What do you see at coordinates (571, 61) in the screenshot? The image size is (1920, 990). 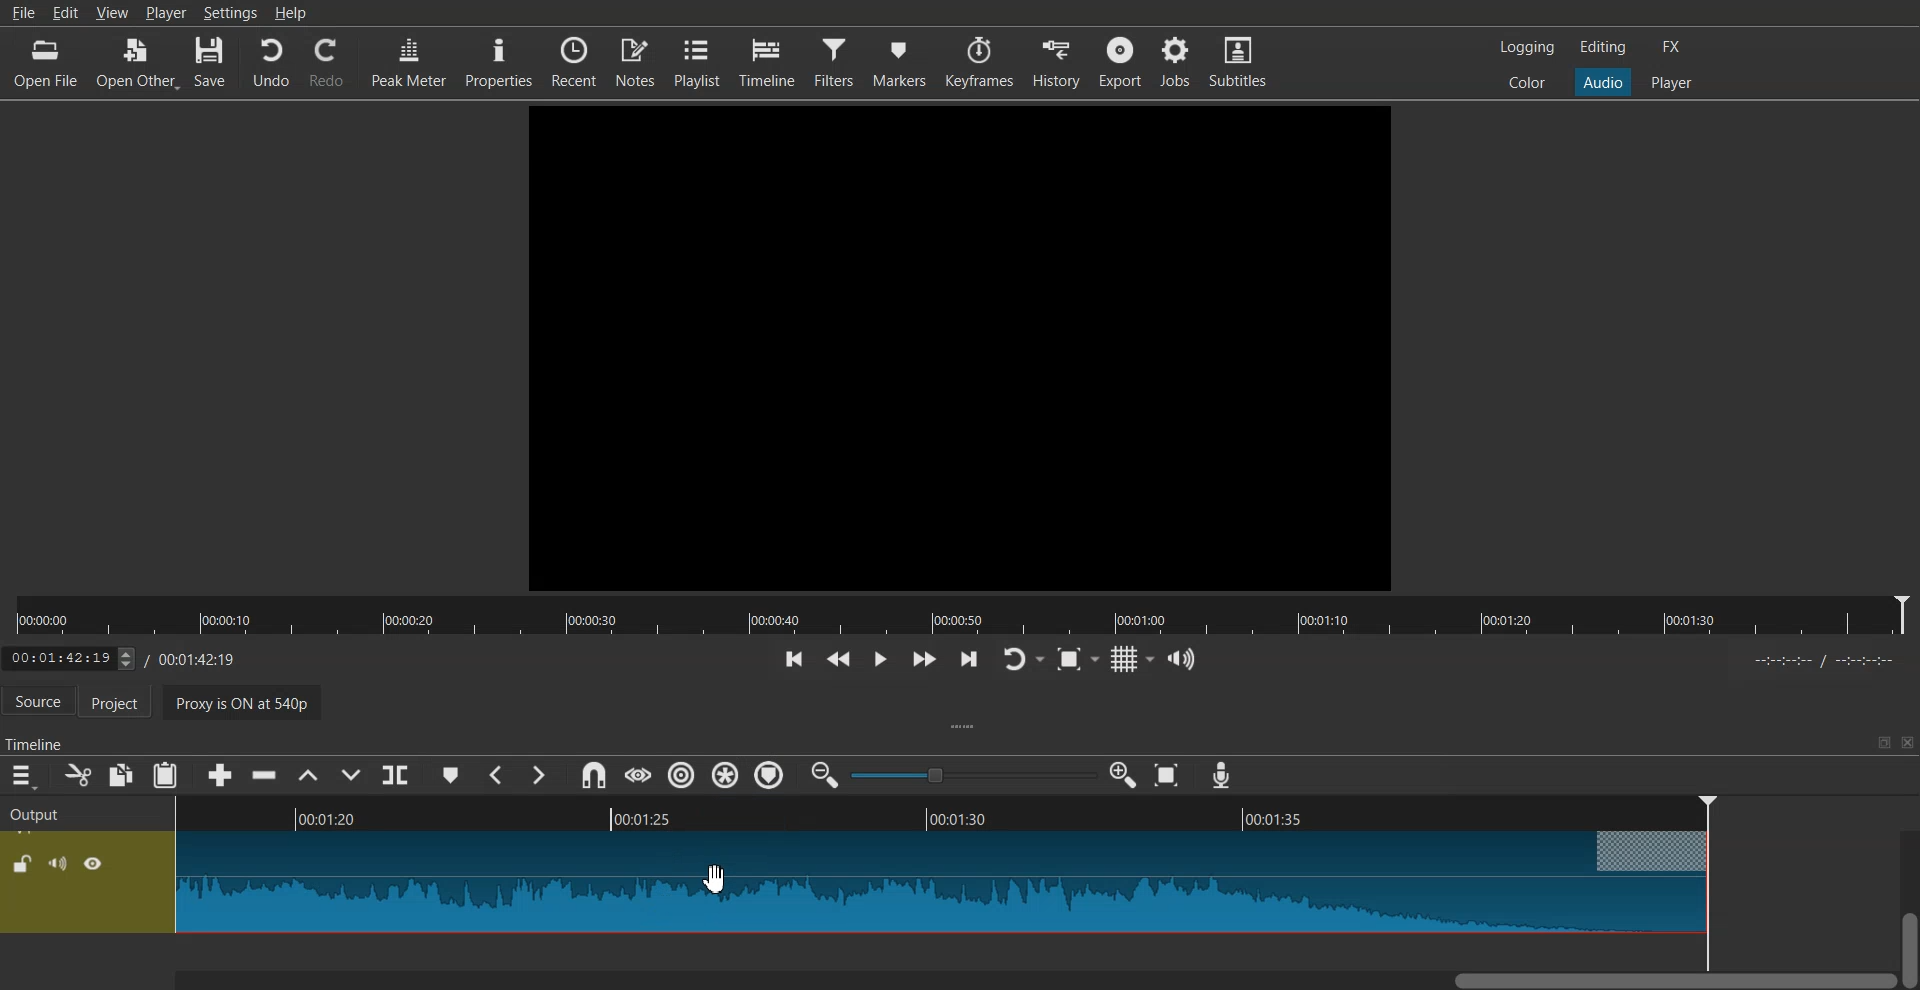 I see `Recent` at bounding box center [571, 61].